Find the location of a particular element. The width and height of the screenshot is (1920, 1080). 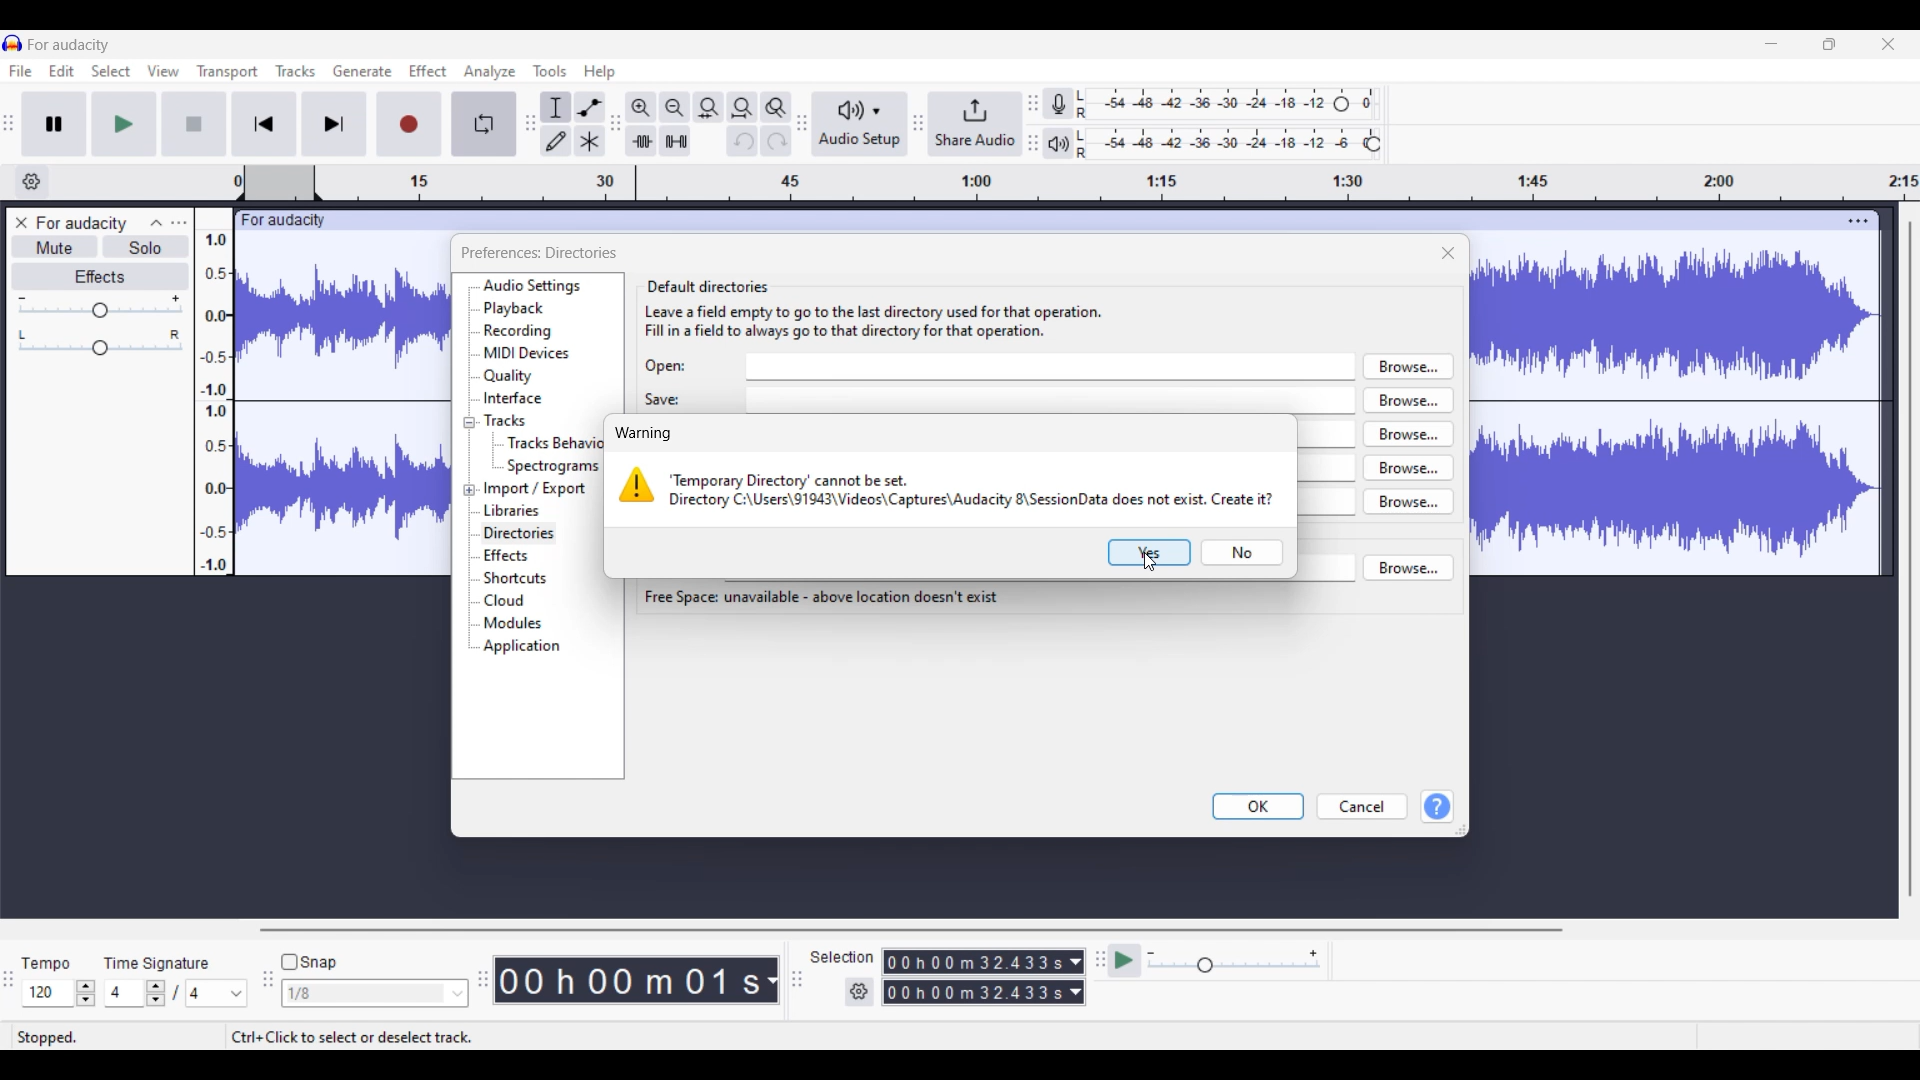

Selection tool is located at coordinates (556, 107).